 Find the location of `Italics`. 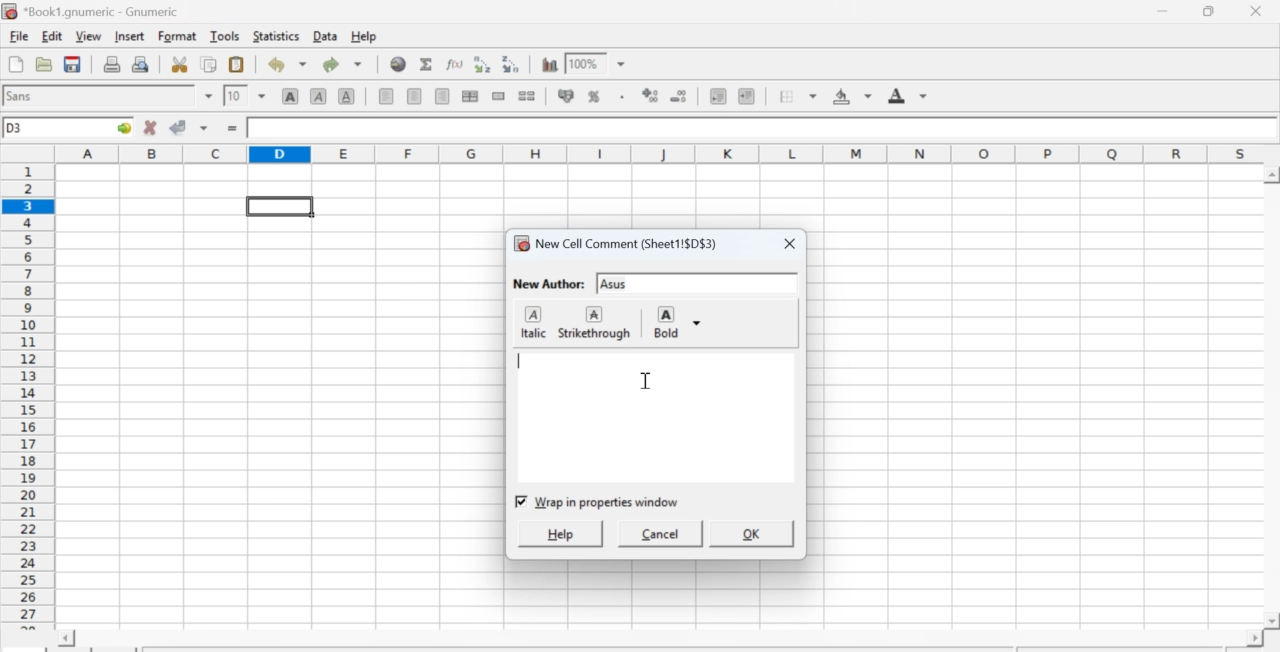

Italics is located at coordinates (318, 96).